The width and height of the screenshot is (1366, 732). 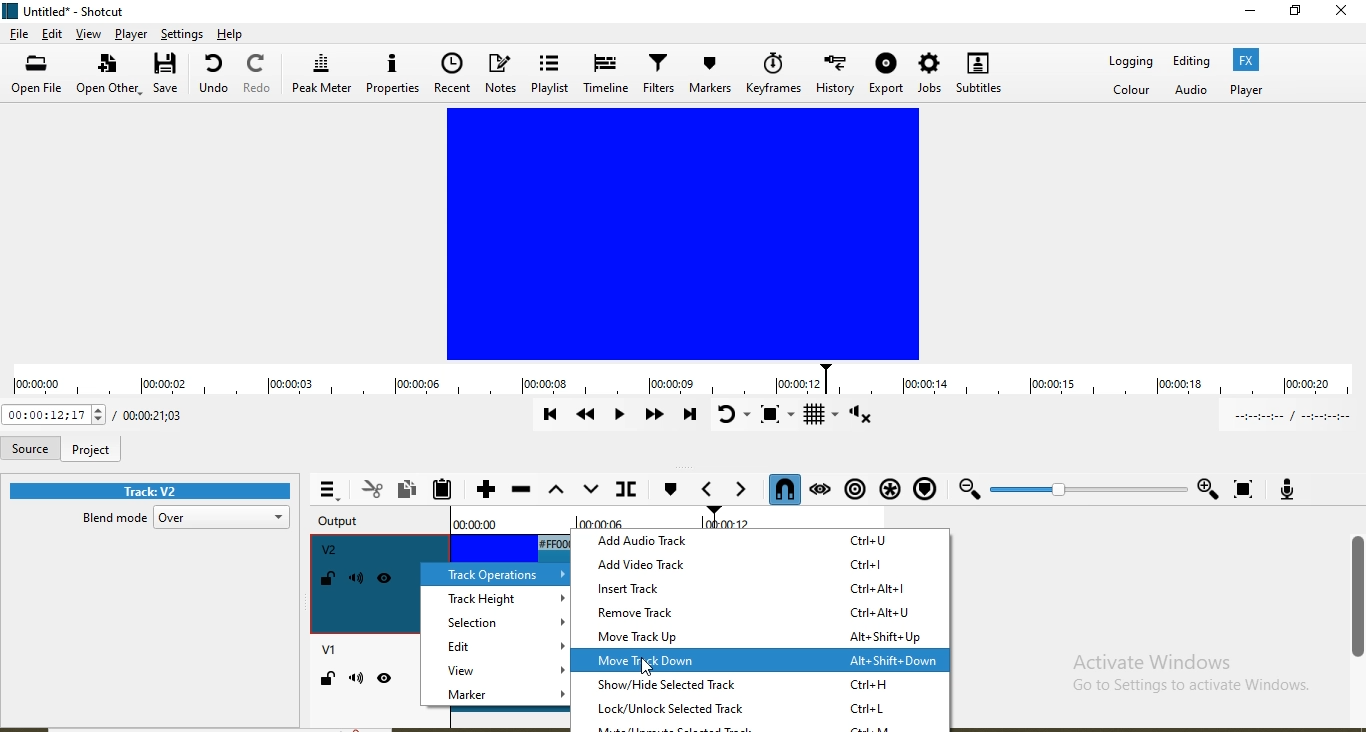 I want to click on help, so click(x=232, y=33).